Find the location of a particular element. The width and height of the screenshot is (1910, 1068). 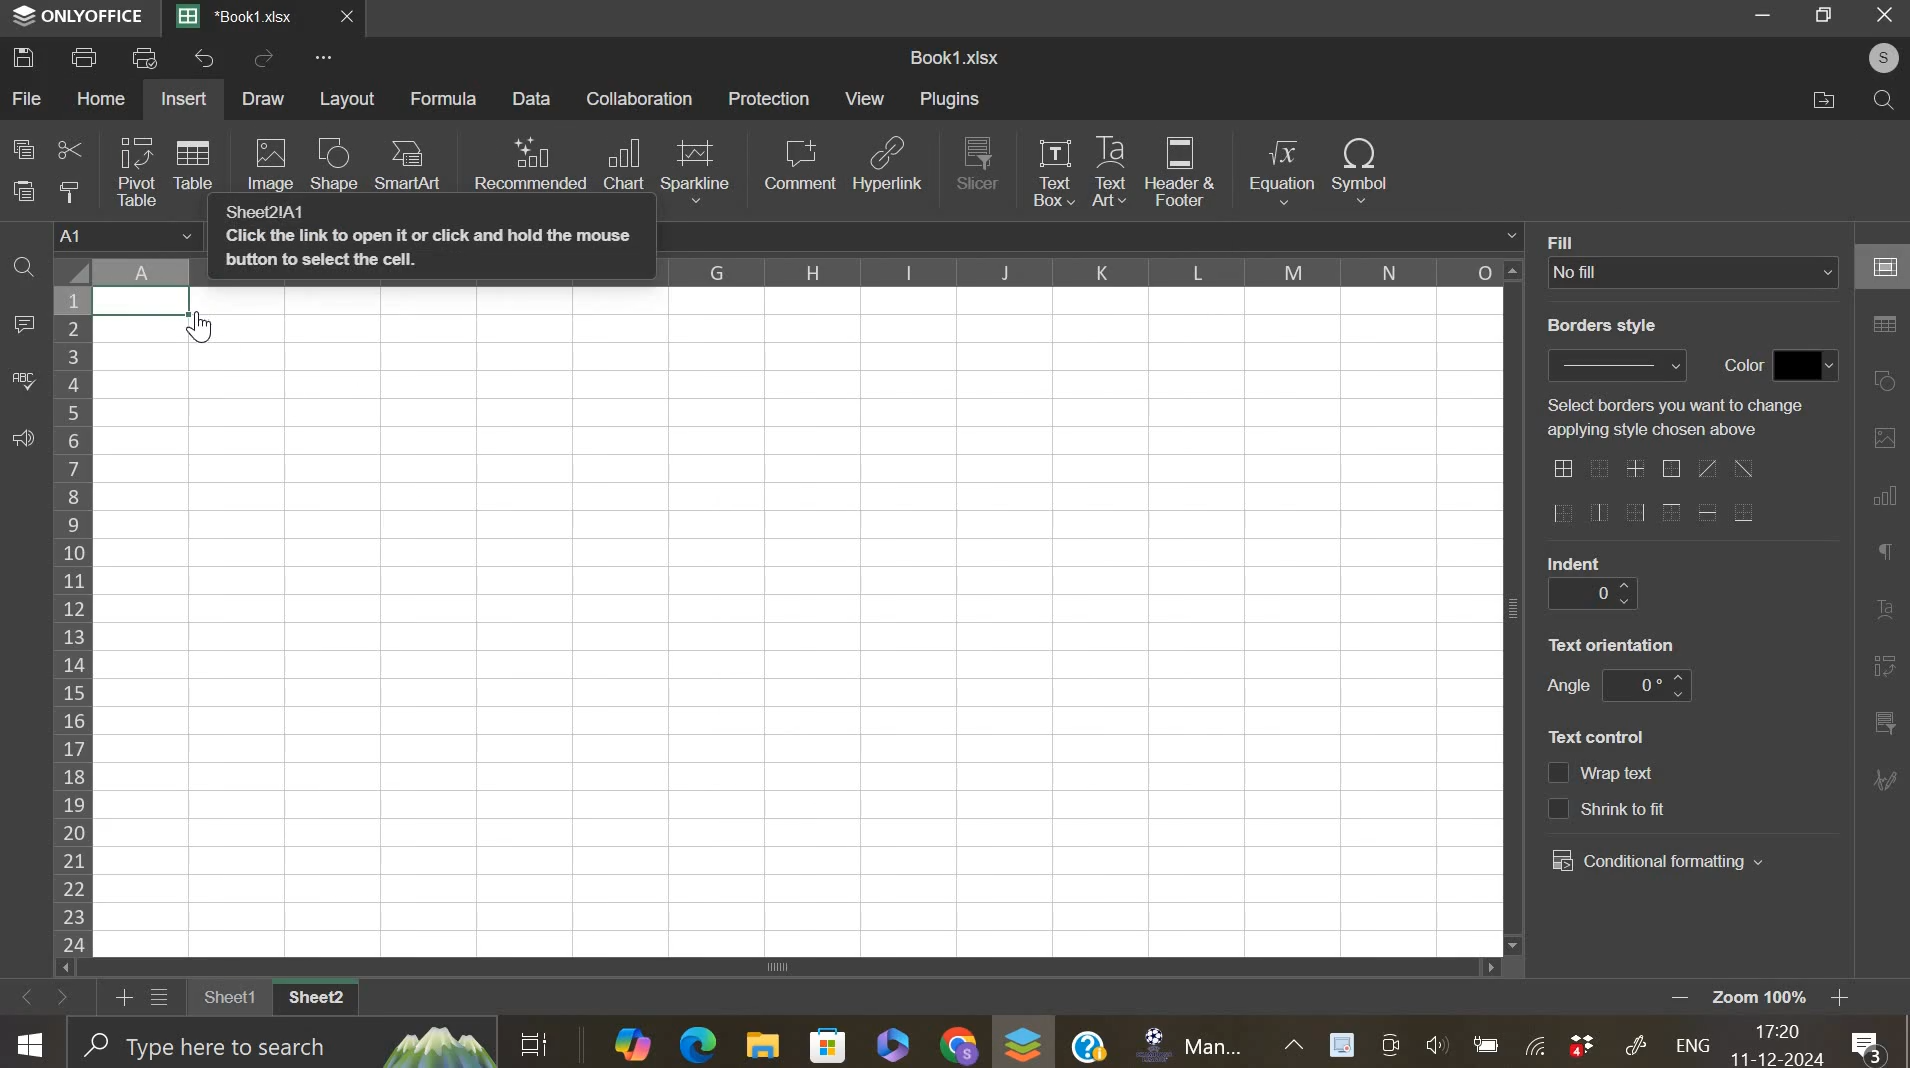

insert is located at coordinates (183, 99).